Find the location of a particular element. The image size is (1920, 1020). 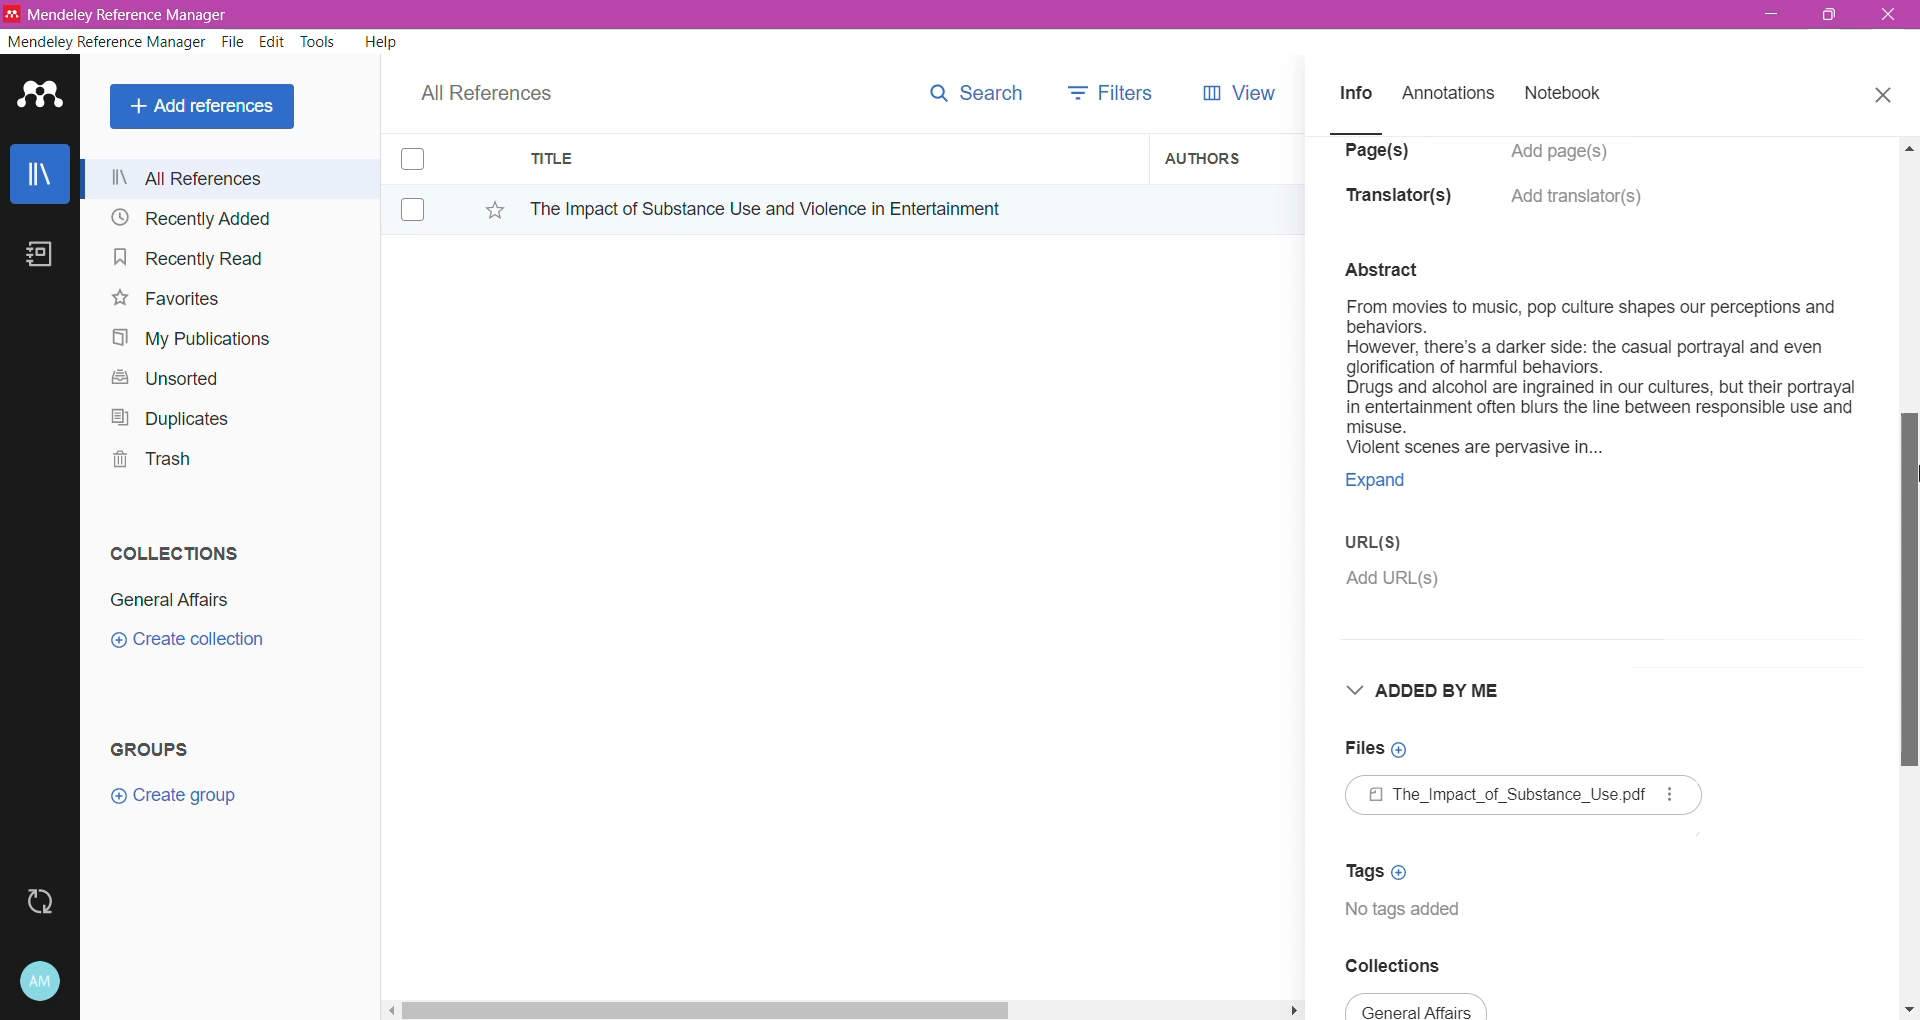

Groups is located at coordinates (158, 748).